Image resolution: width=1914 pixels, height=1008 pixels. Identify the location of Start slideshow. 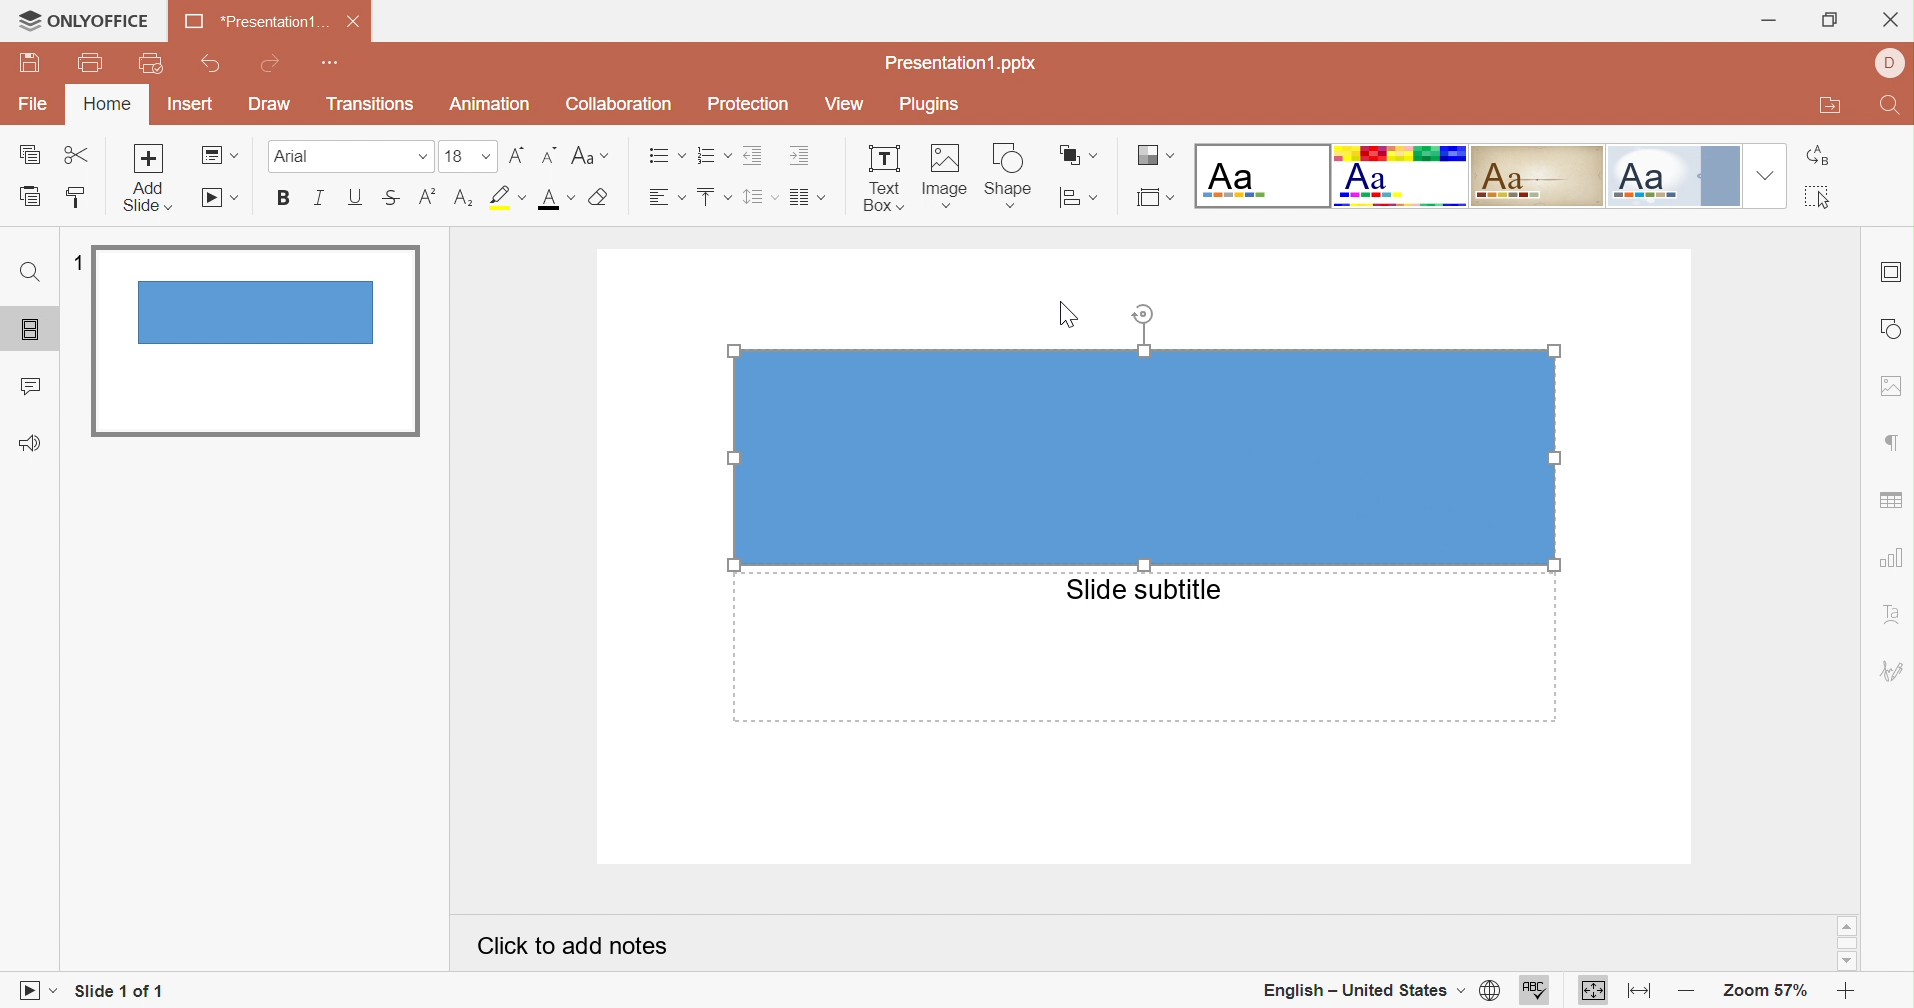
(34, 993).